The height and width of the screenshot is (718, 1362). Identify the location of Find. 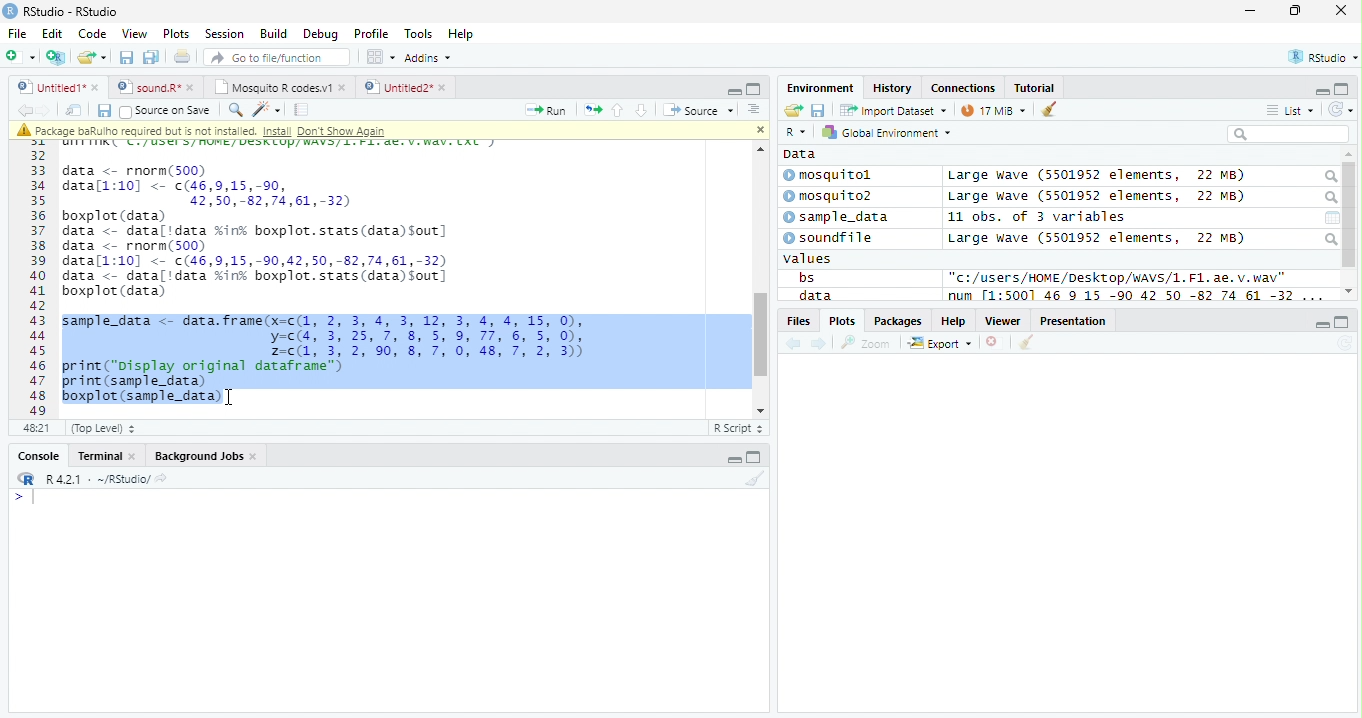
(235, 110).